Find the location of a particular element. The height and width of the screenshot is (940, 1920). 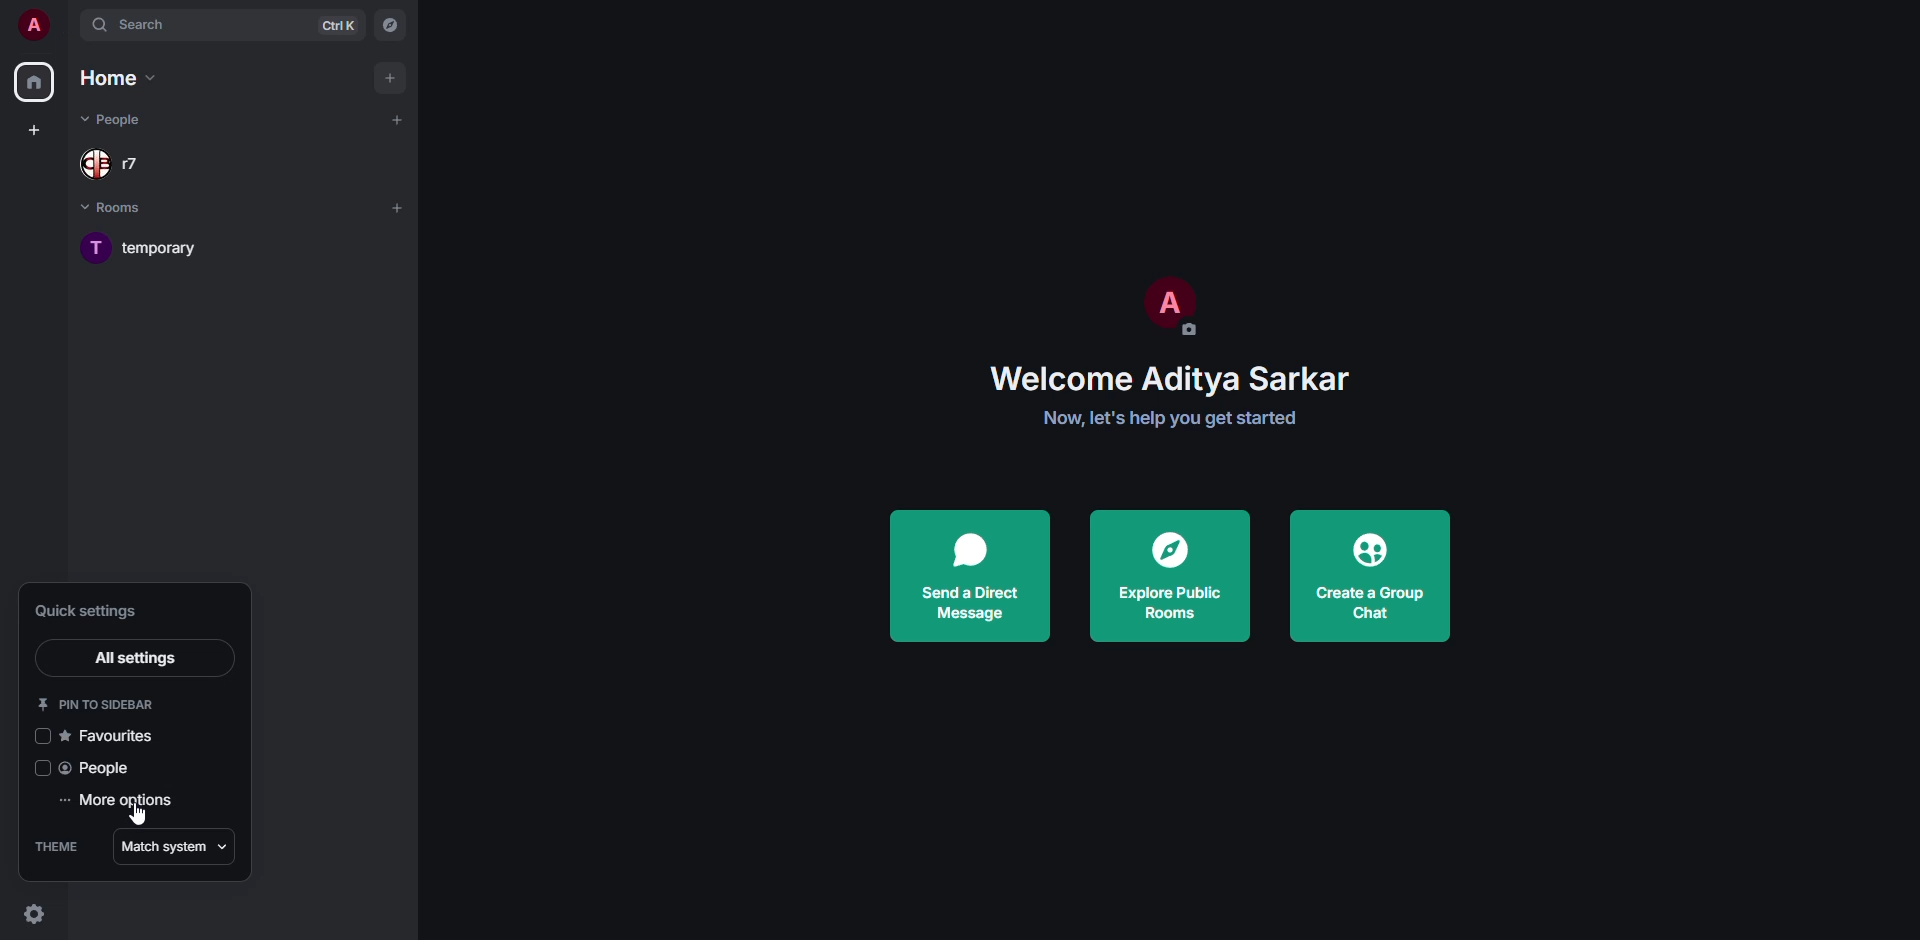

quick settings is located at coordinates (32, 912).